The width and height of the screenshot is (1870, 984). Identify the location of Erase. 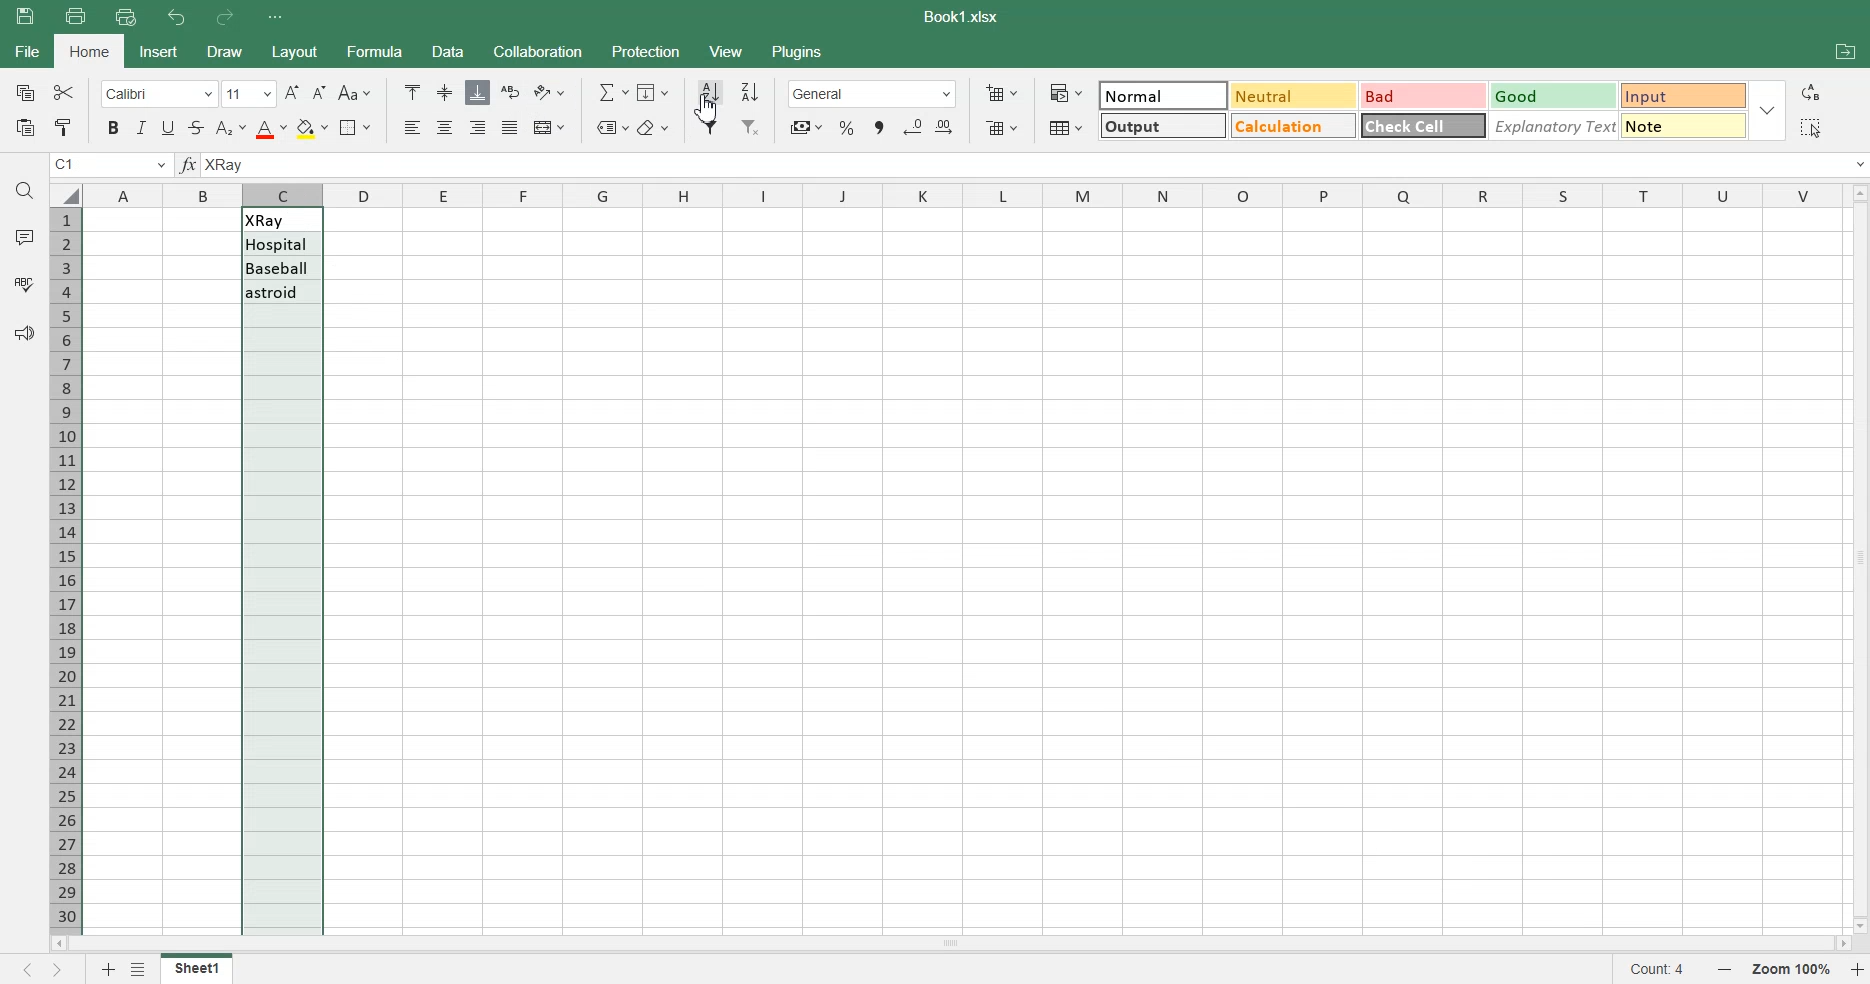
(653, 126).